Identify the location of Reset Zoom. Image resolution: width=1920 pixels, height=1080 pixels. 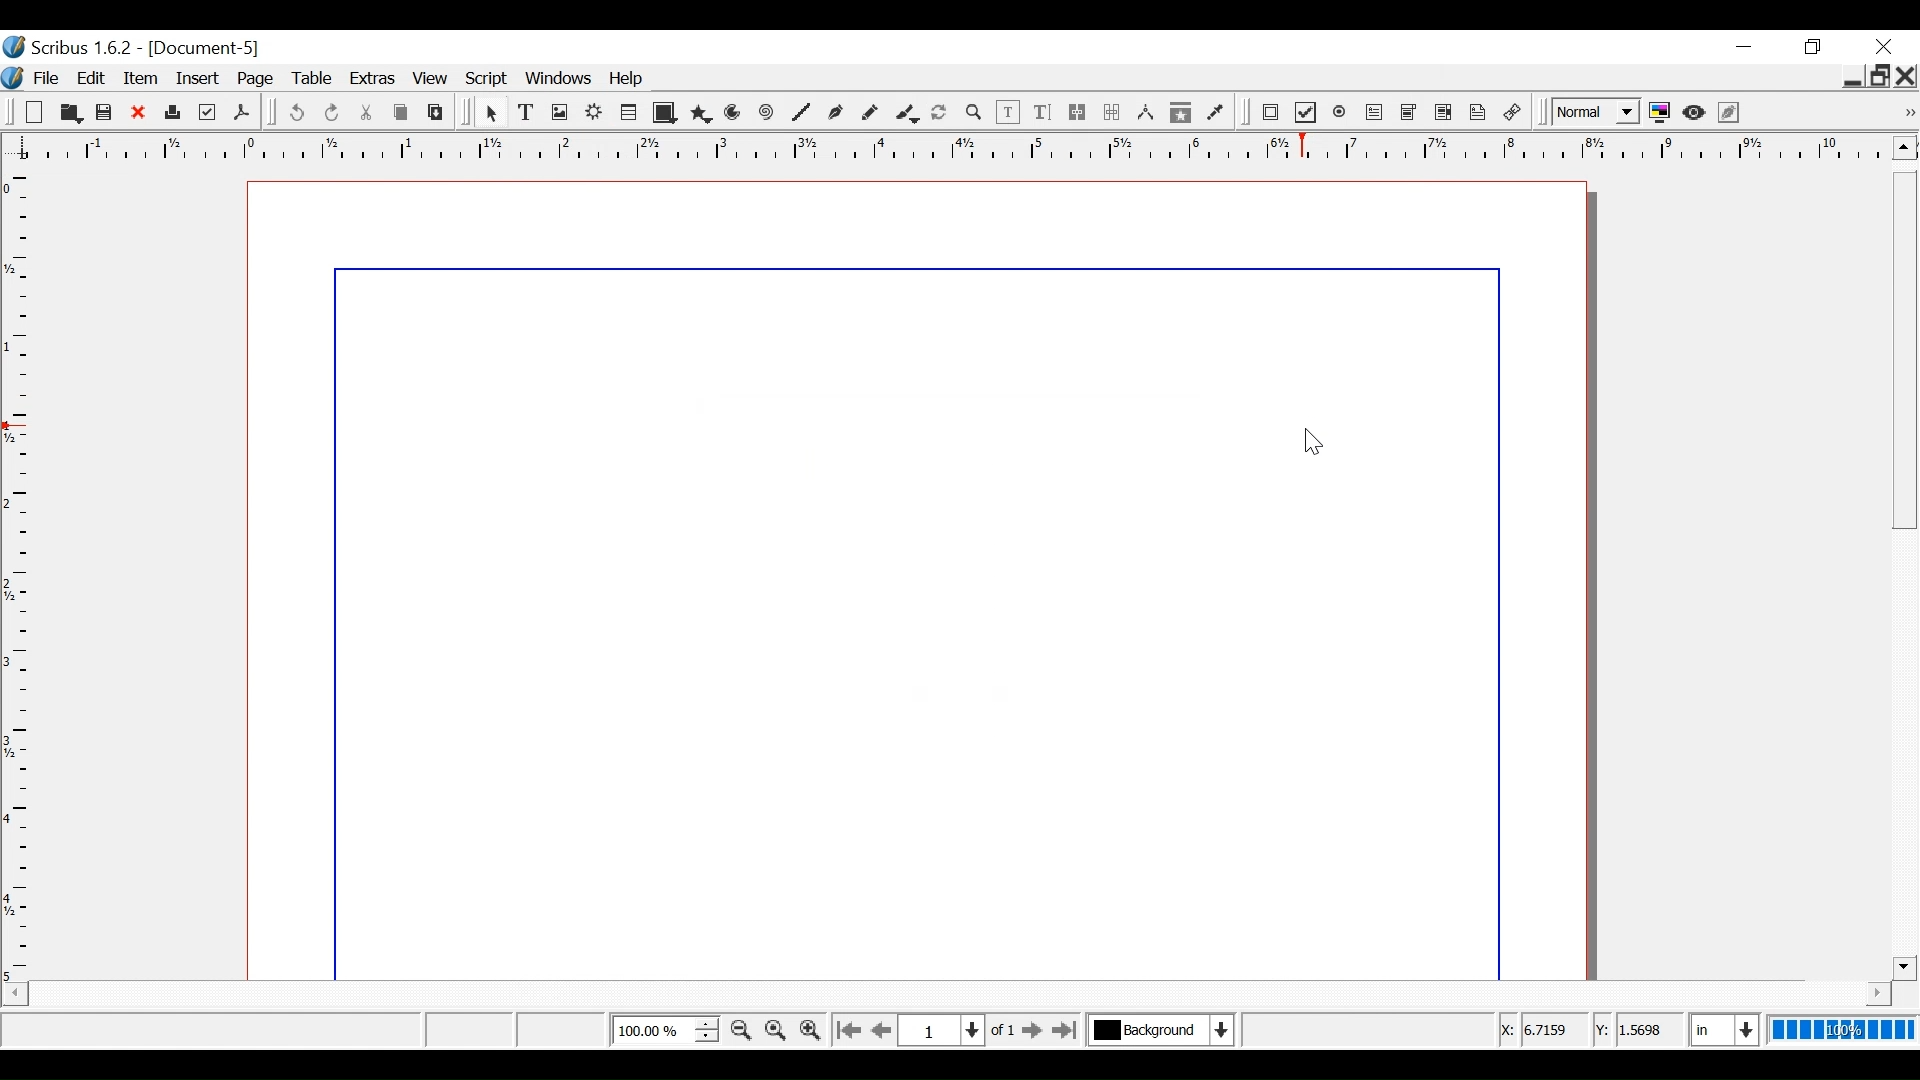
(777, 1029).